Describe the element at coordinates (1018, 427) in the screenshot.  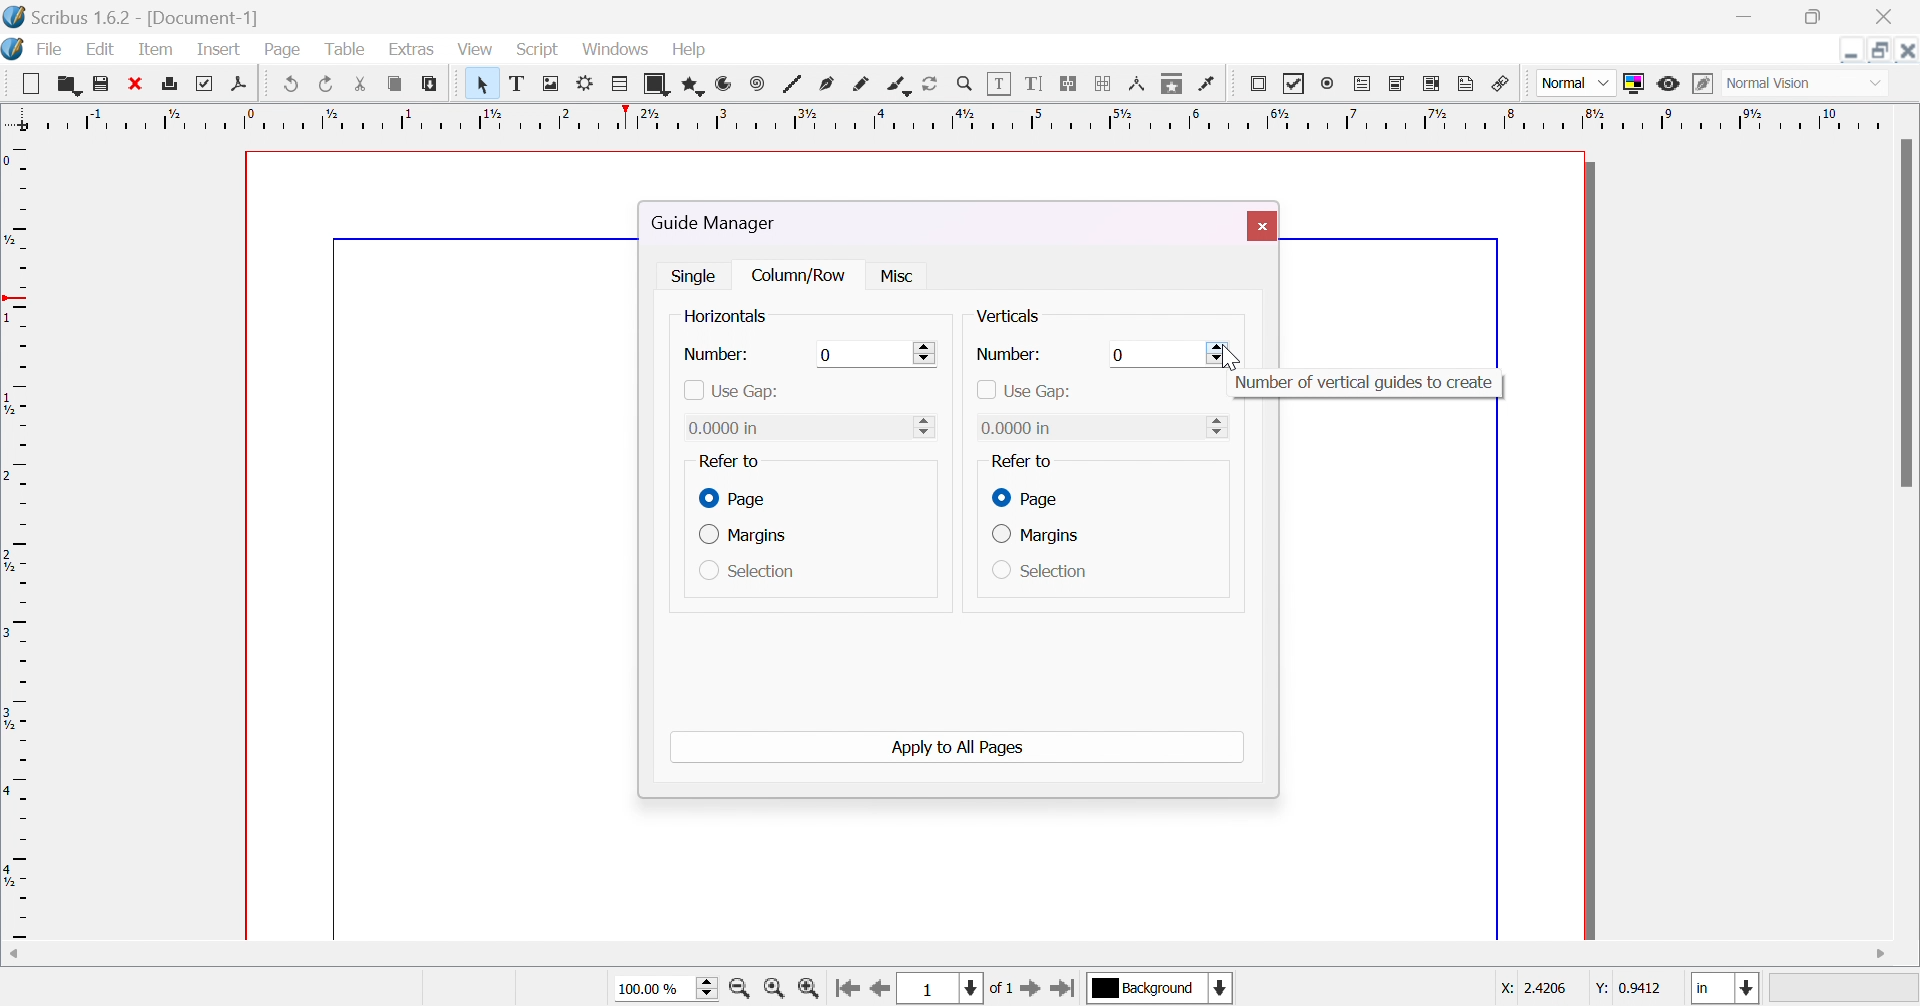
I see `0.0000 in` at that location.